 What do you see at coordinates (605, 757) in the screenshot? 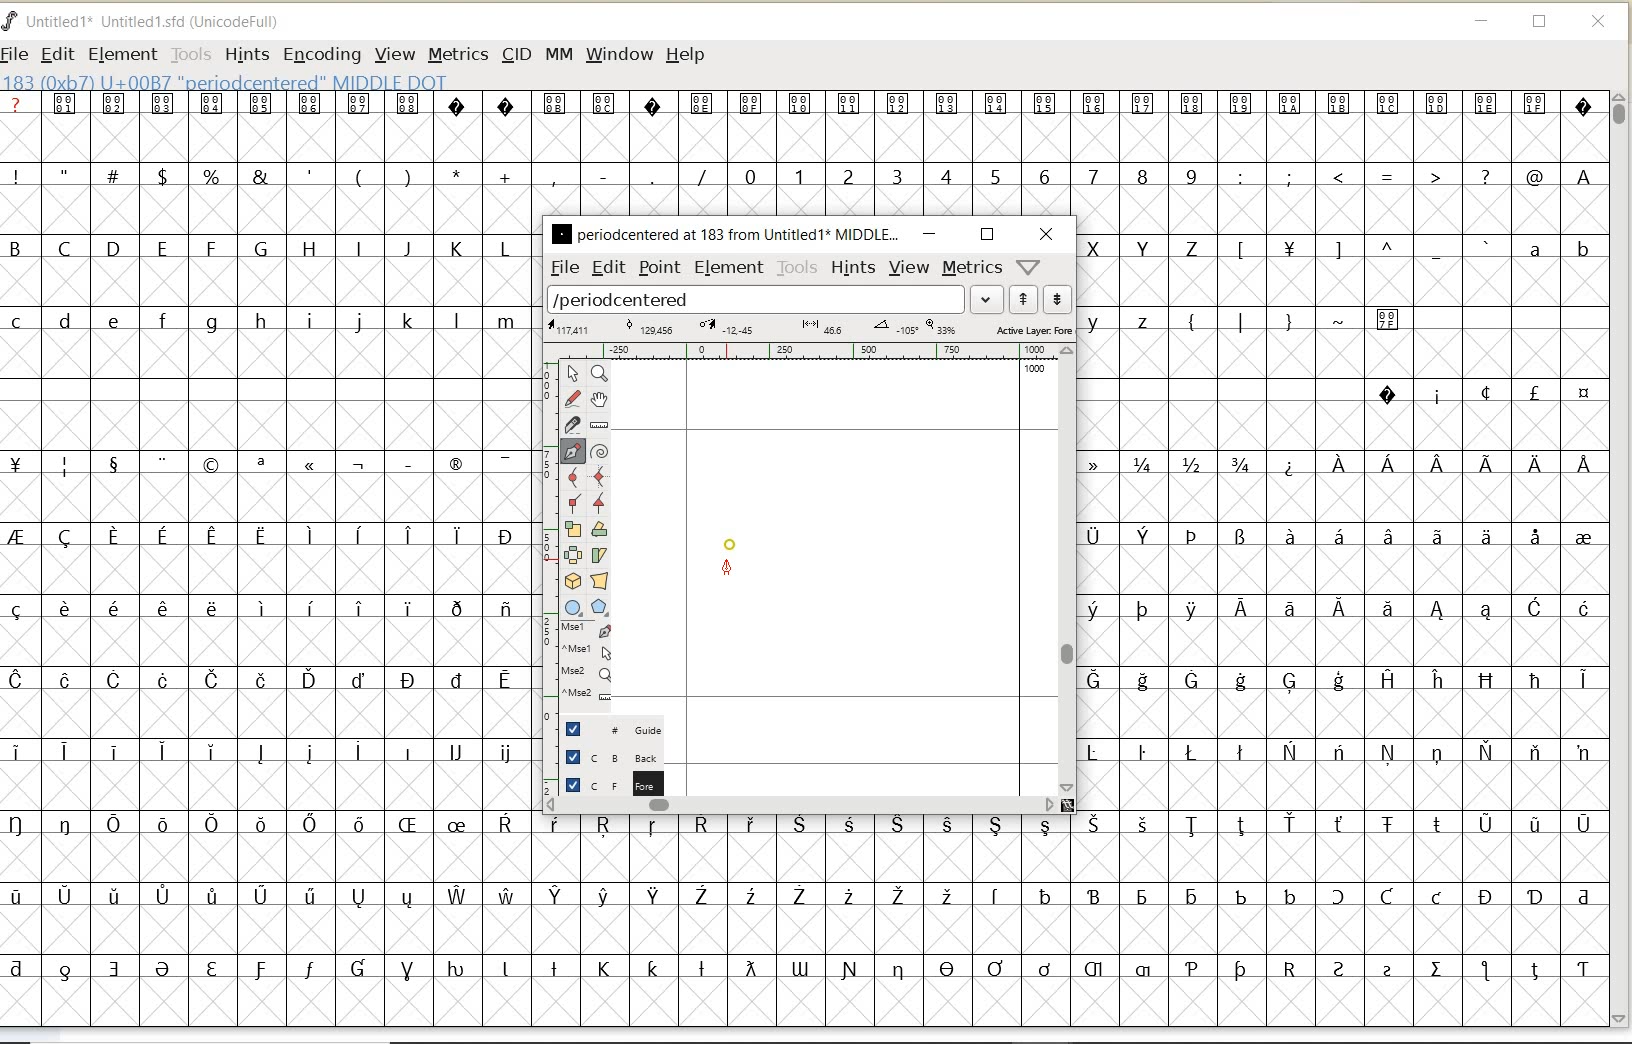
I see `background` at bounding box center [605, 757].